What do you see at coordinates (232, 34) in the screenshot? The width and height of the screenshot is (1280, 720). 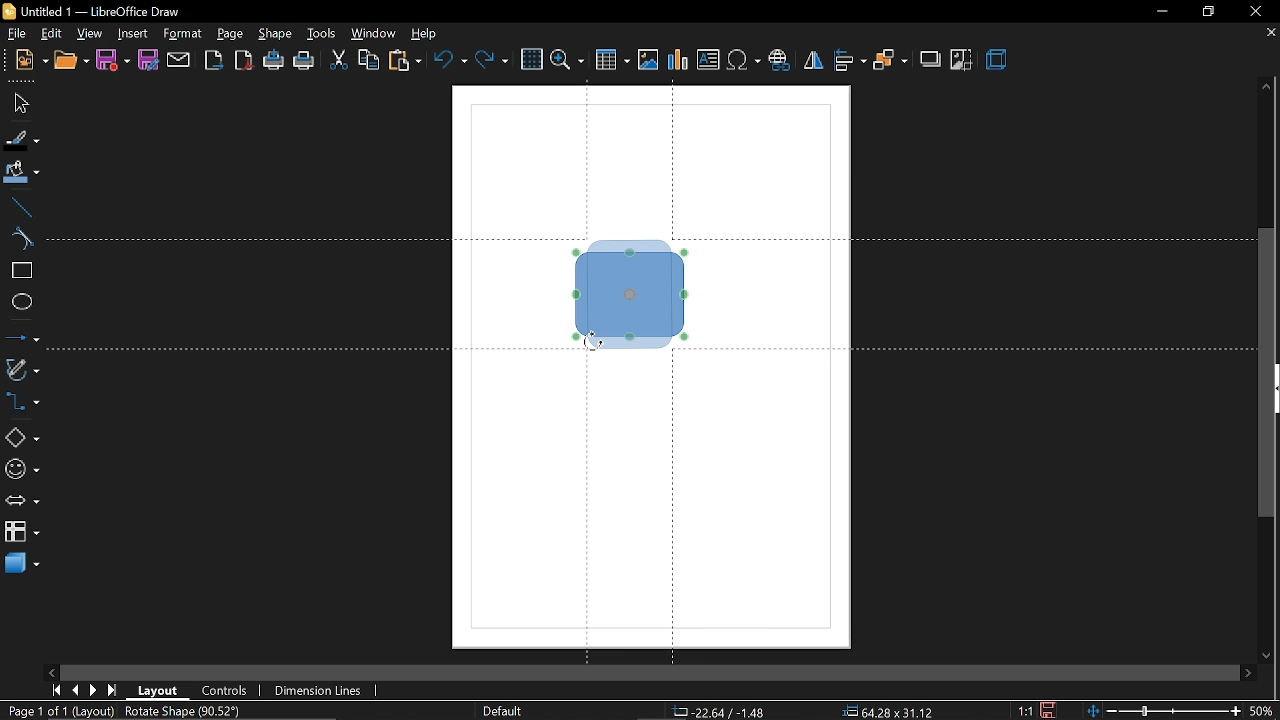 I see `page` at bounding box center [232, 34].